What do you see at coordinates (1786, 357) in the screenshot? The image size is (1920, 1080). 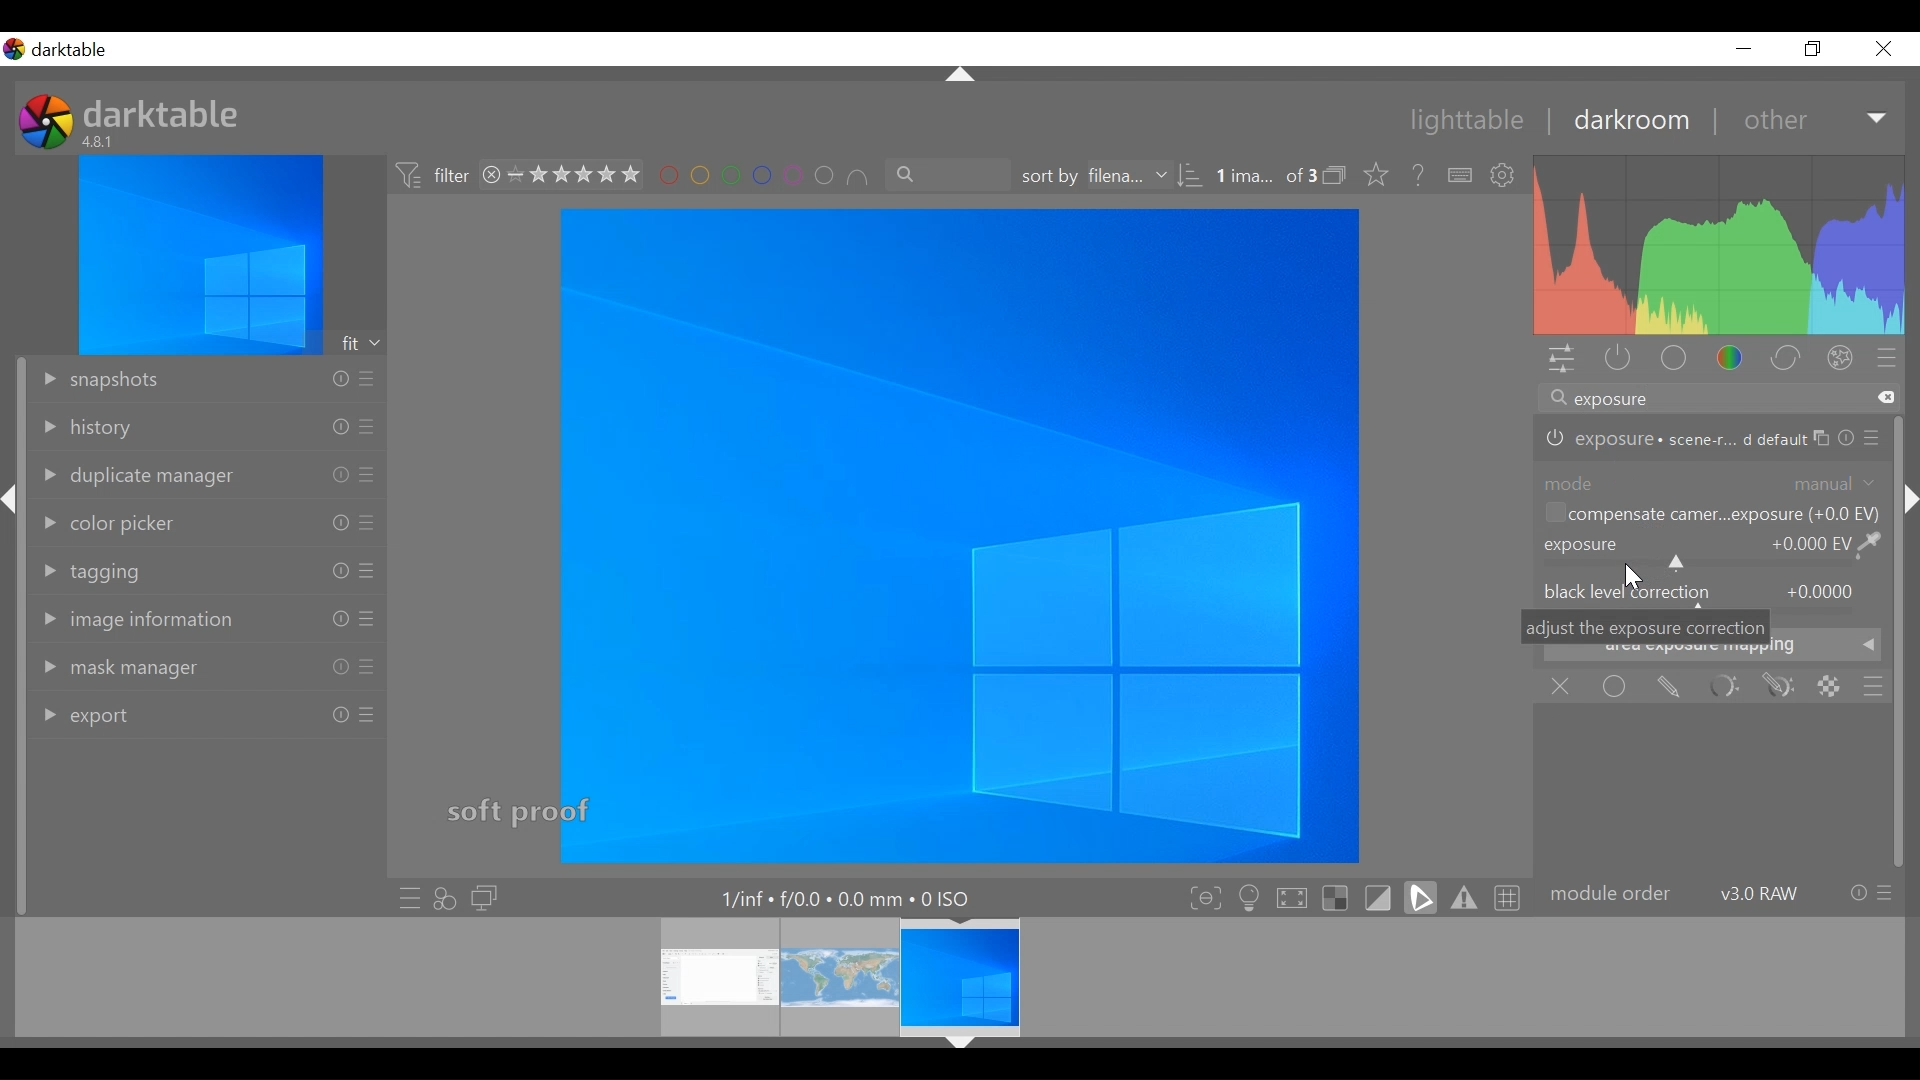 I see `correct` at bounding box center [1786, 357].